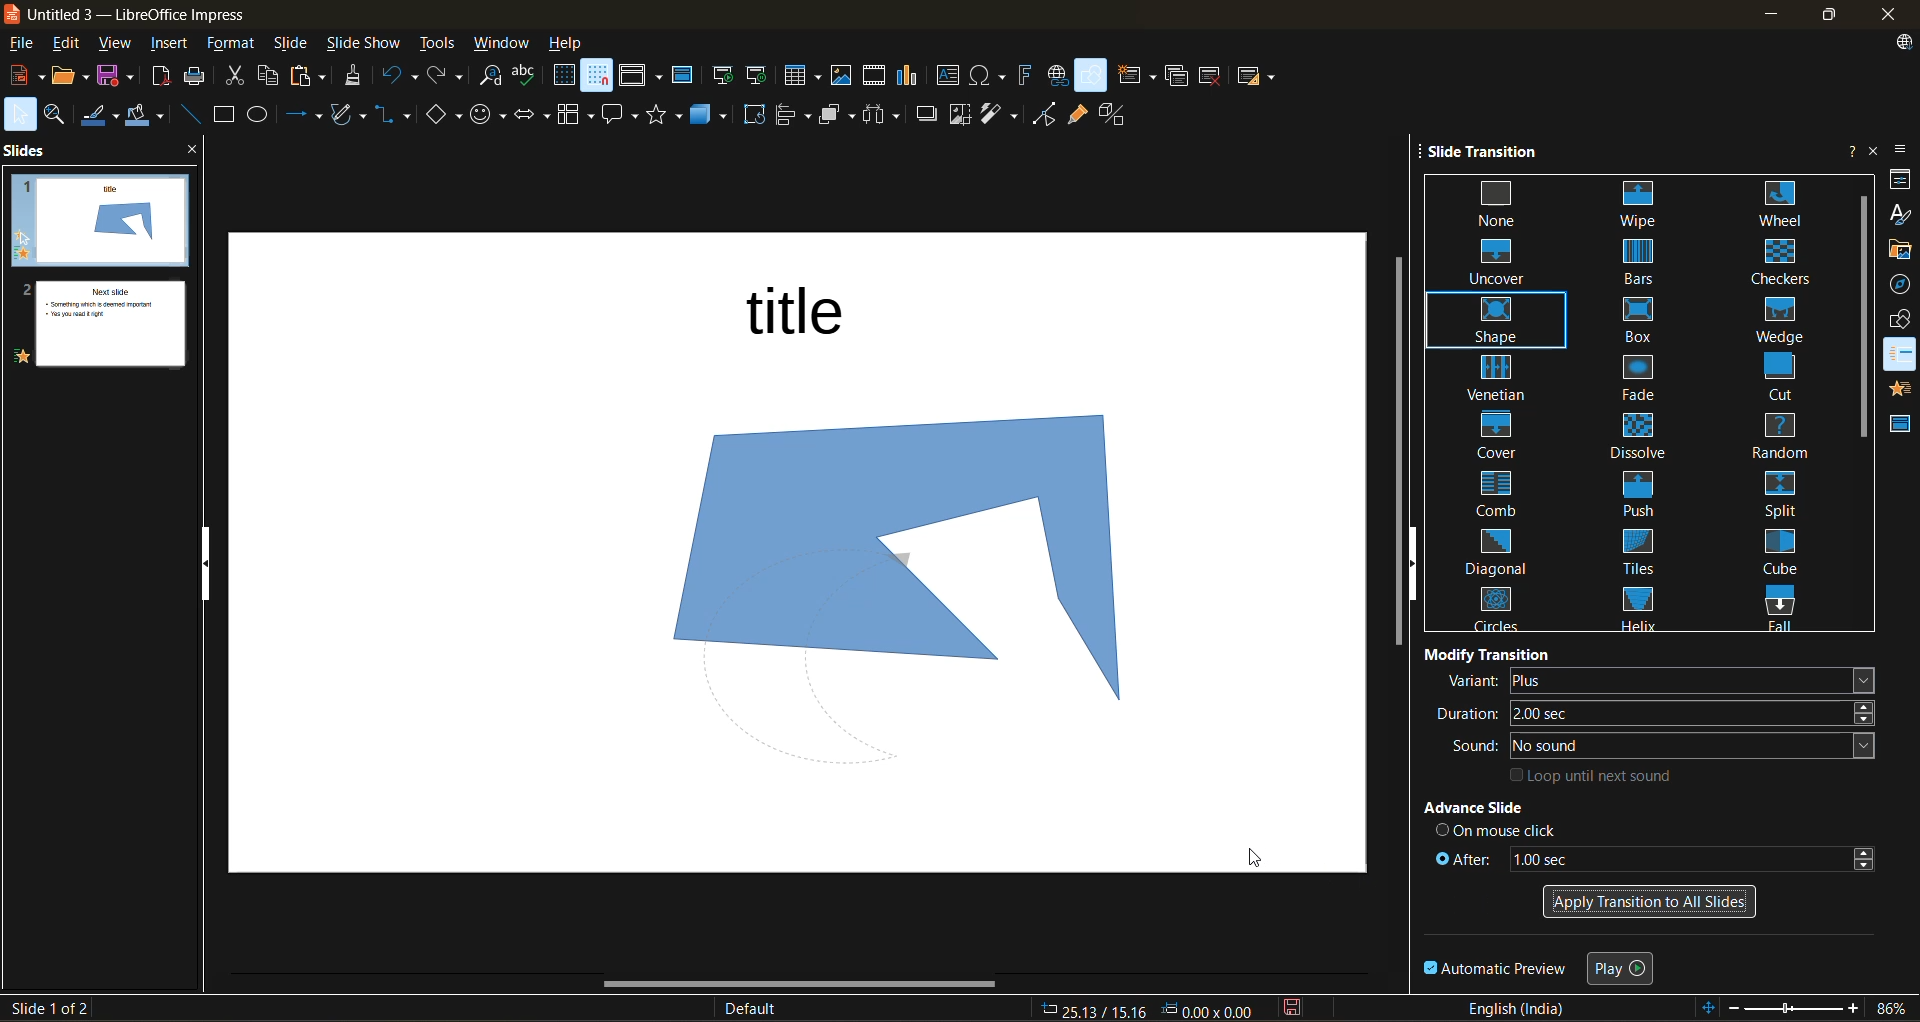 This screenshot has height=1022, width=1920. What do you see at coordinates (759, 1007) in the screenshot?
I see `slide master name` at bounding box center [759, 1007].